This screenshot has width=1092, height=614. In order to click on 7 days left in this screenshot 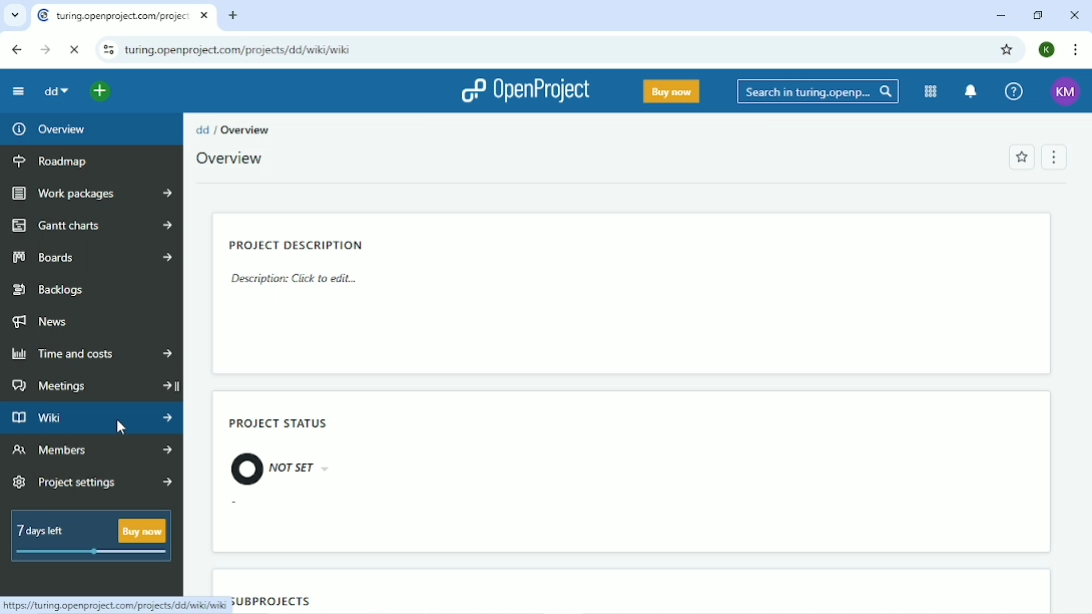, I will do `click(45, 527)`.